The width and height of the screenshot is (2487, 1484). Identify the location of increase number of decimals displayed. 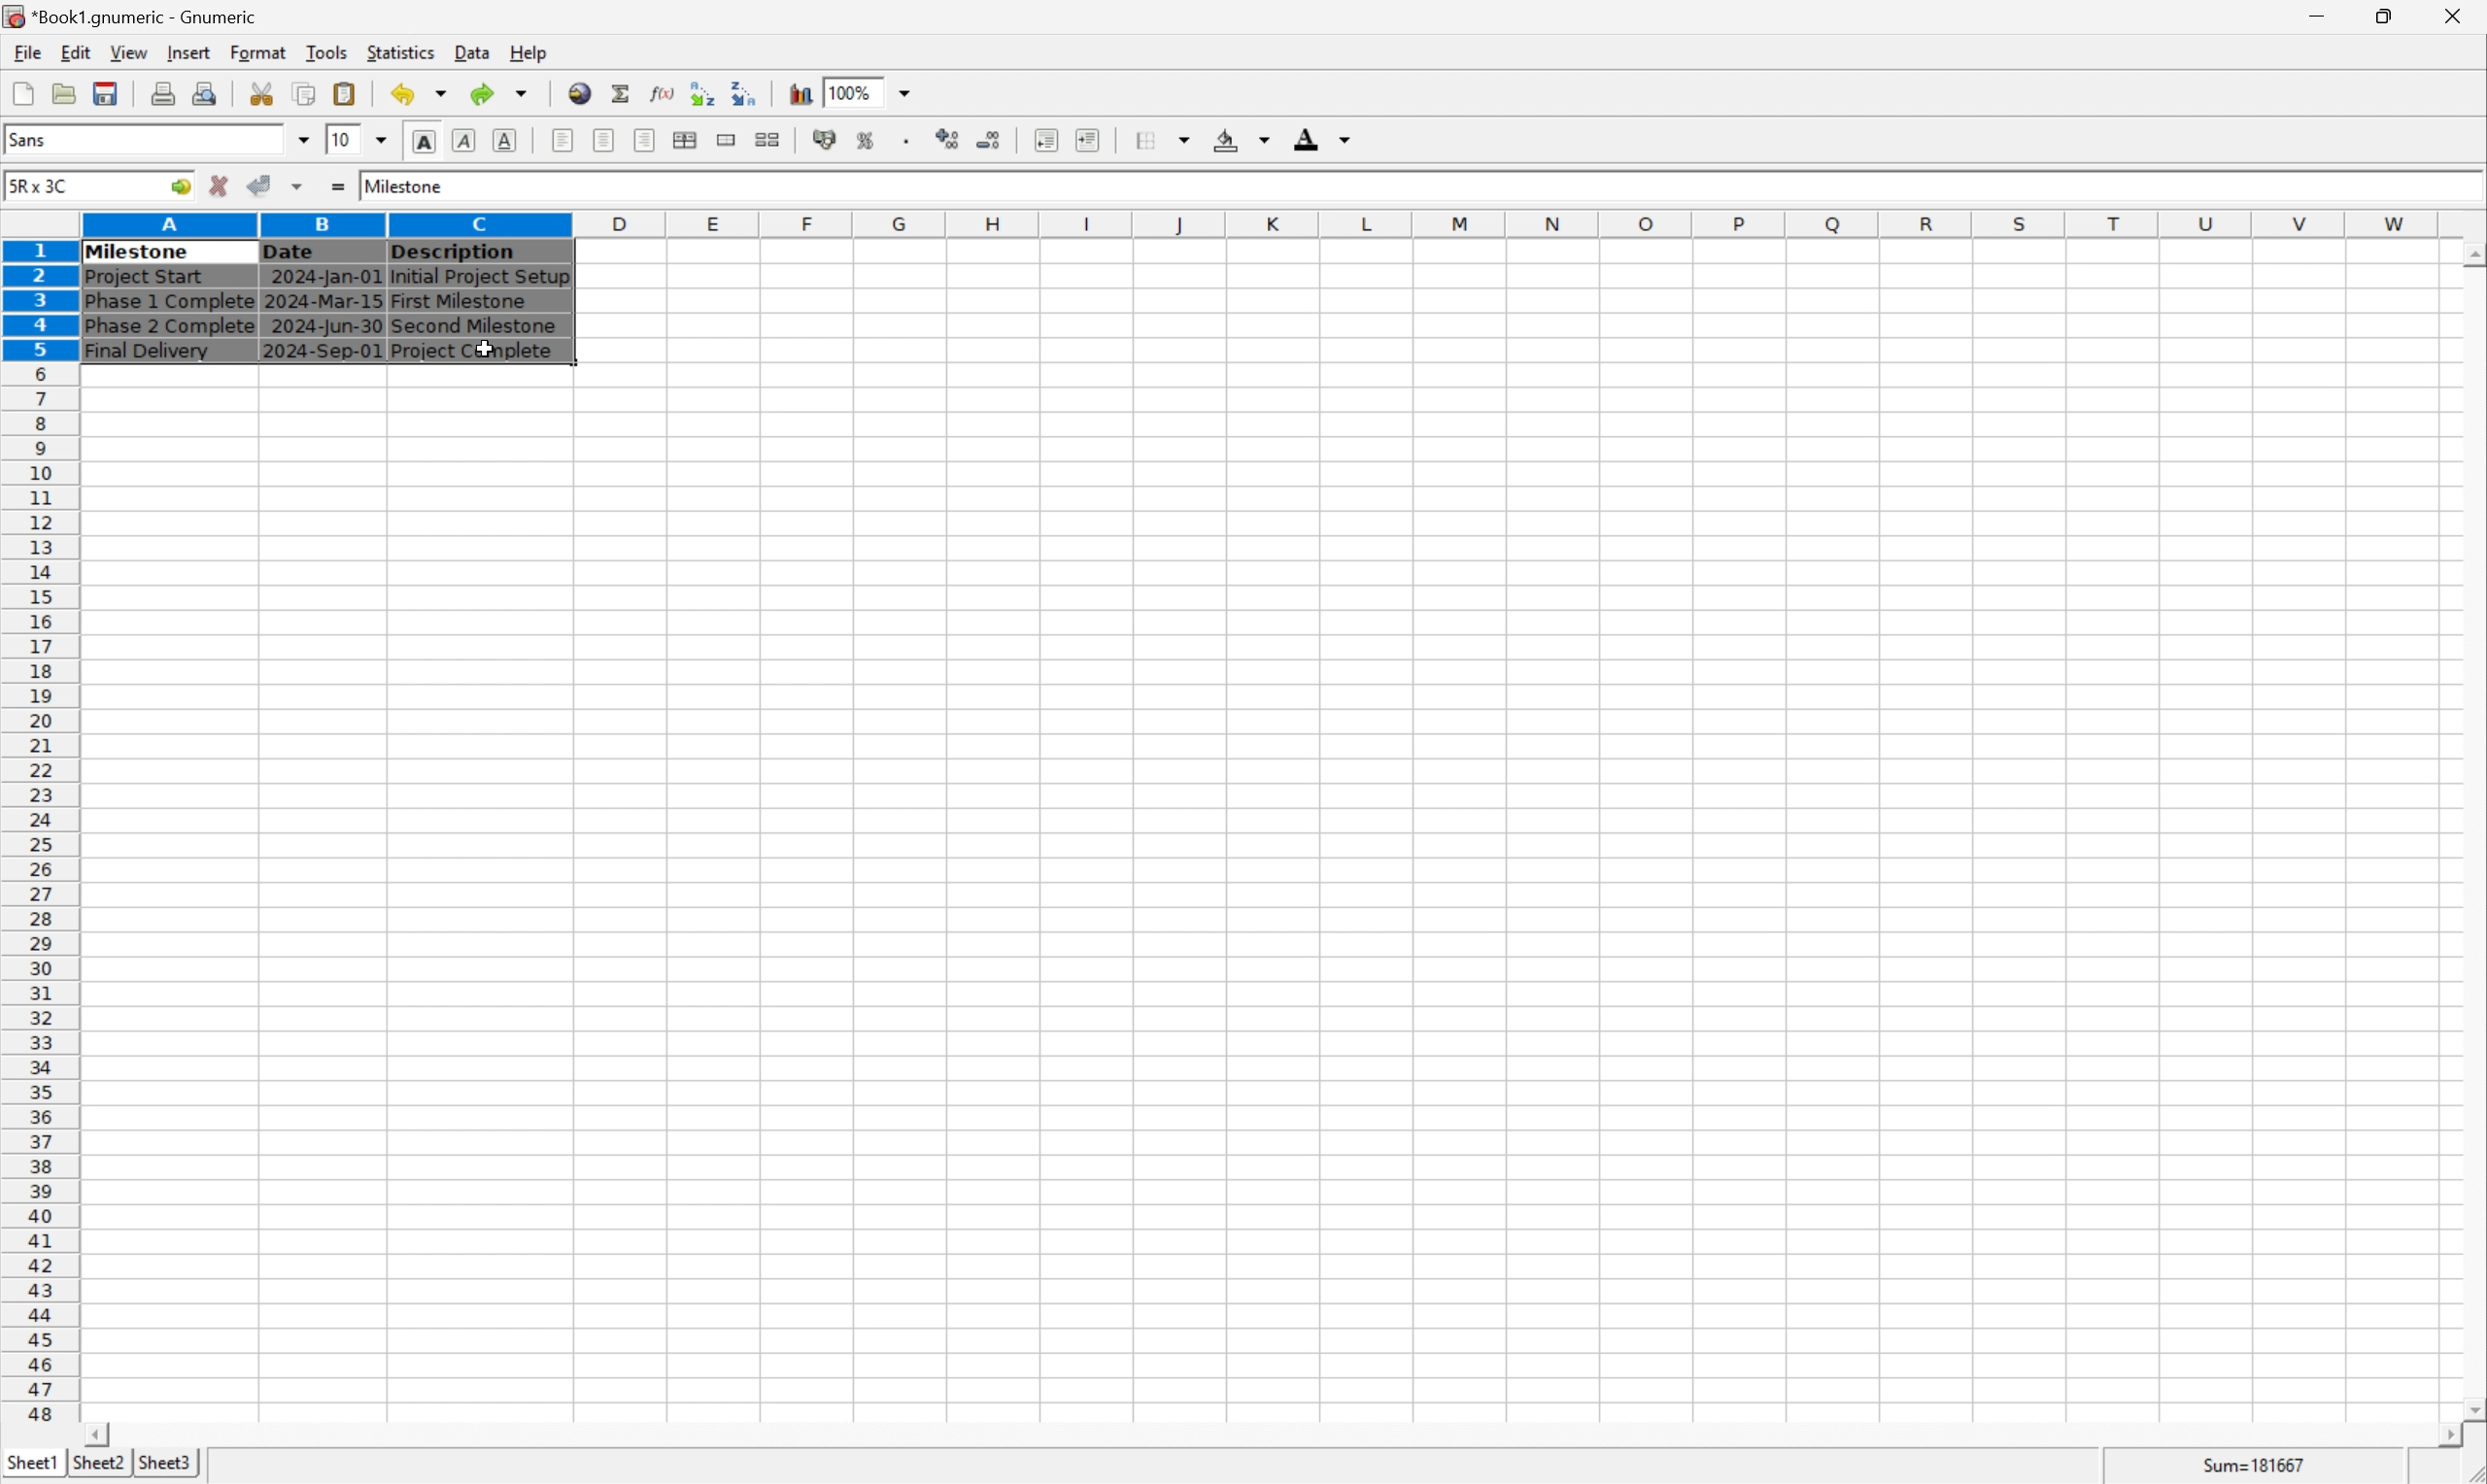
(950, 140).